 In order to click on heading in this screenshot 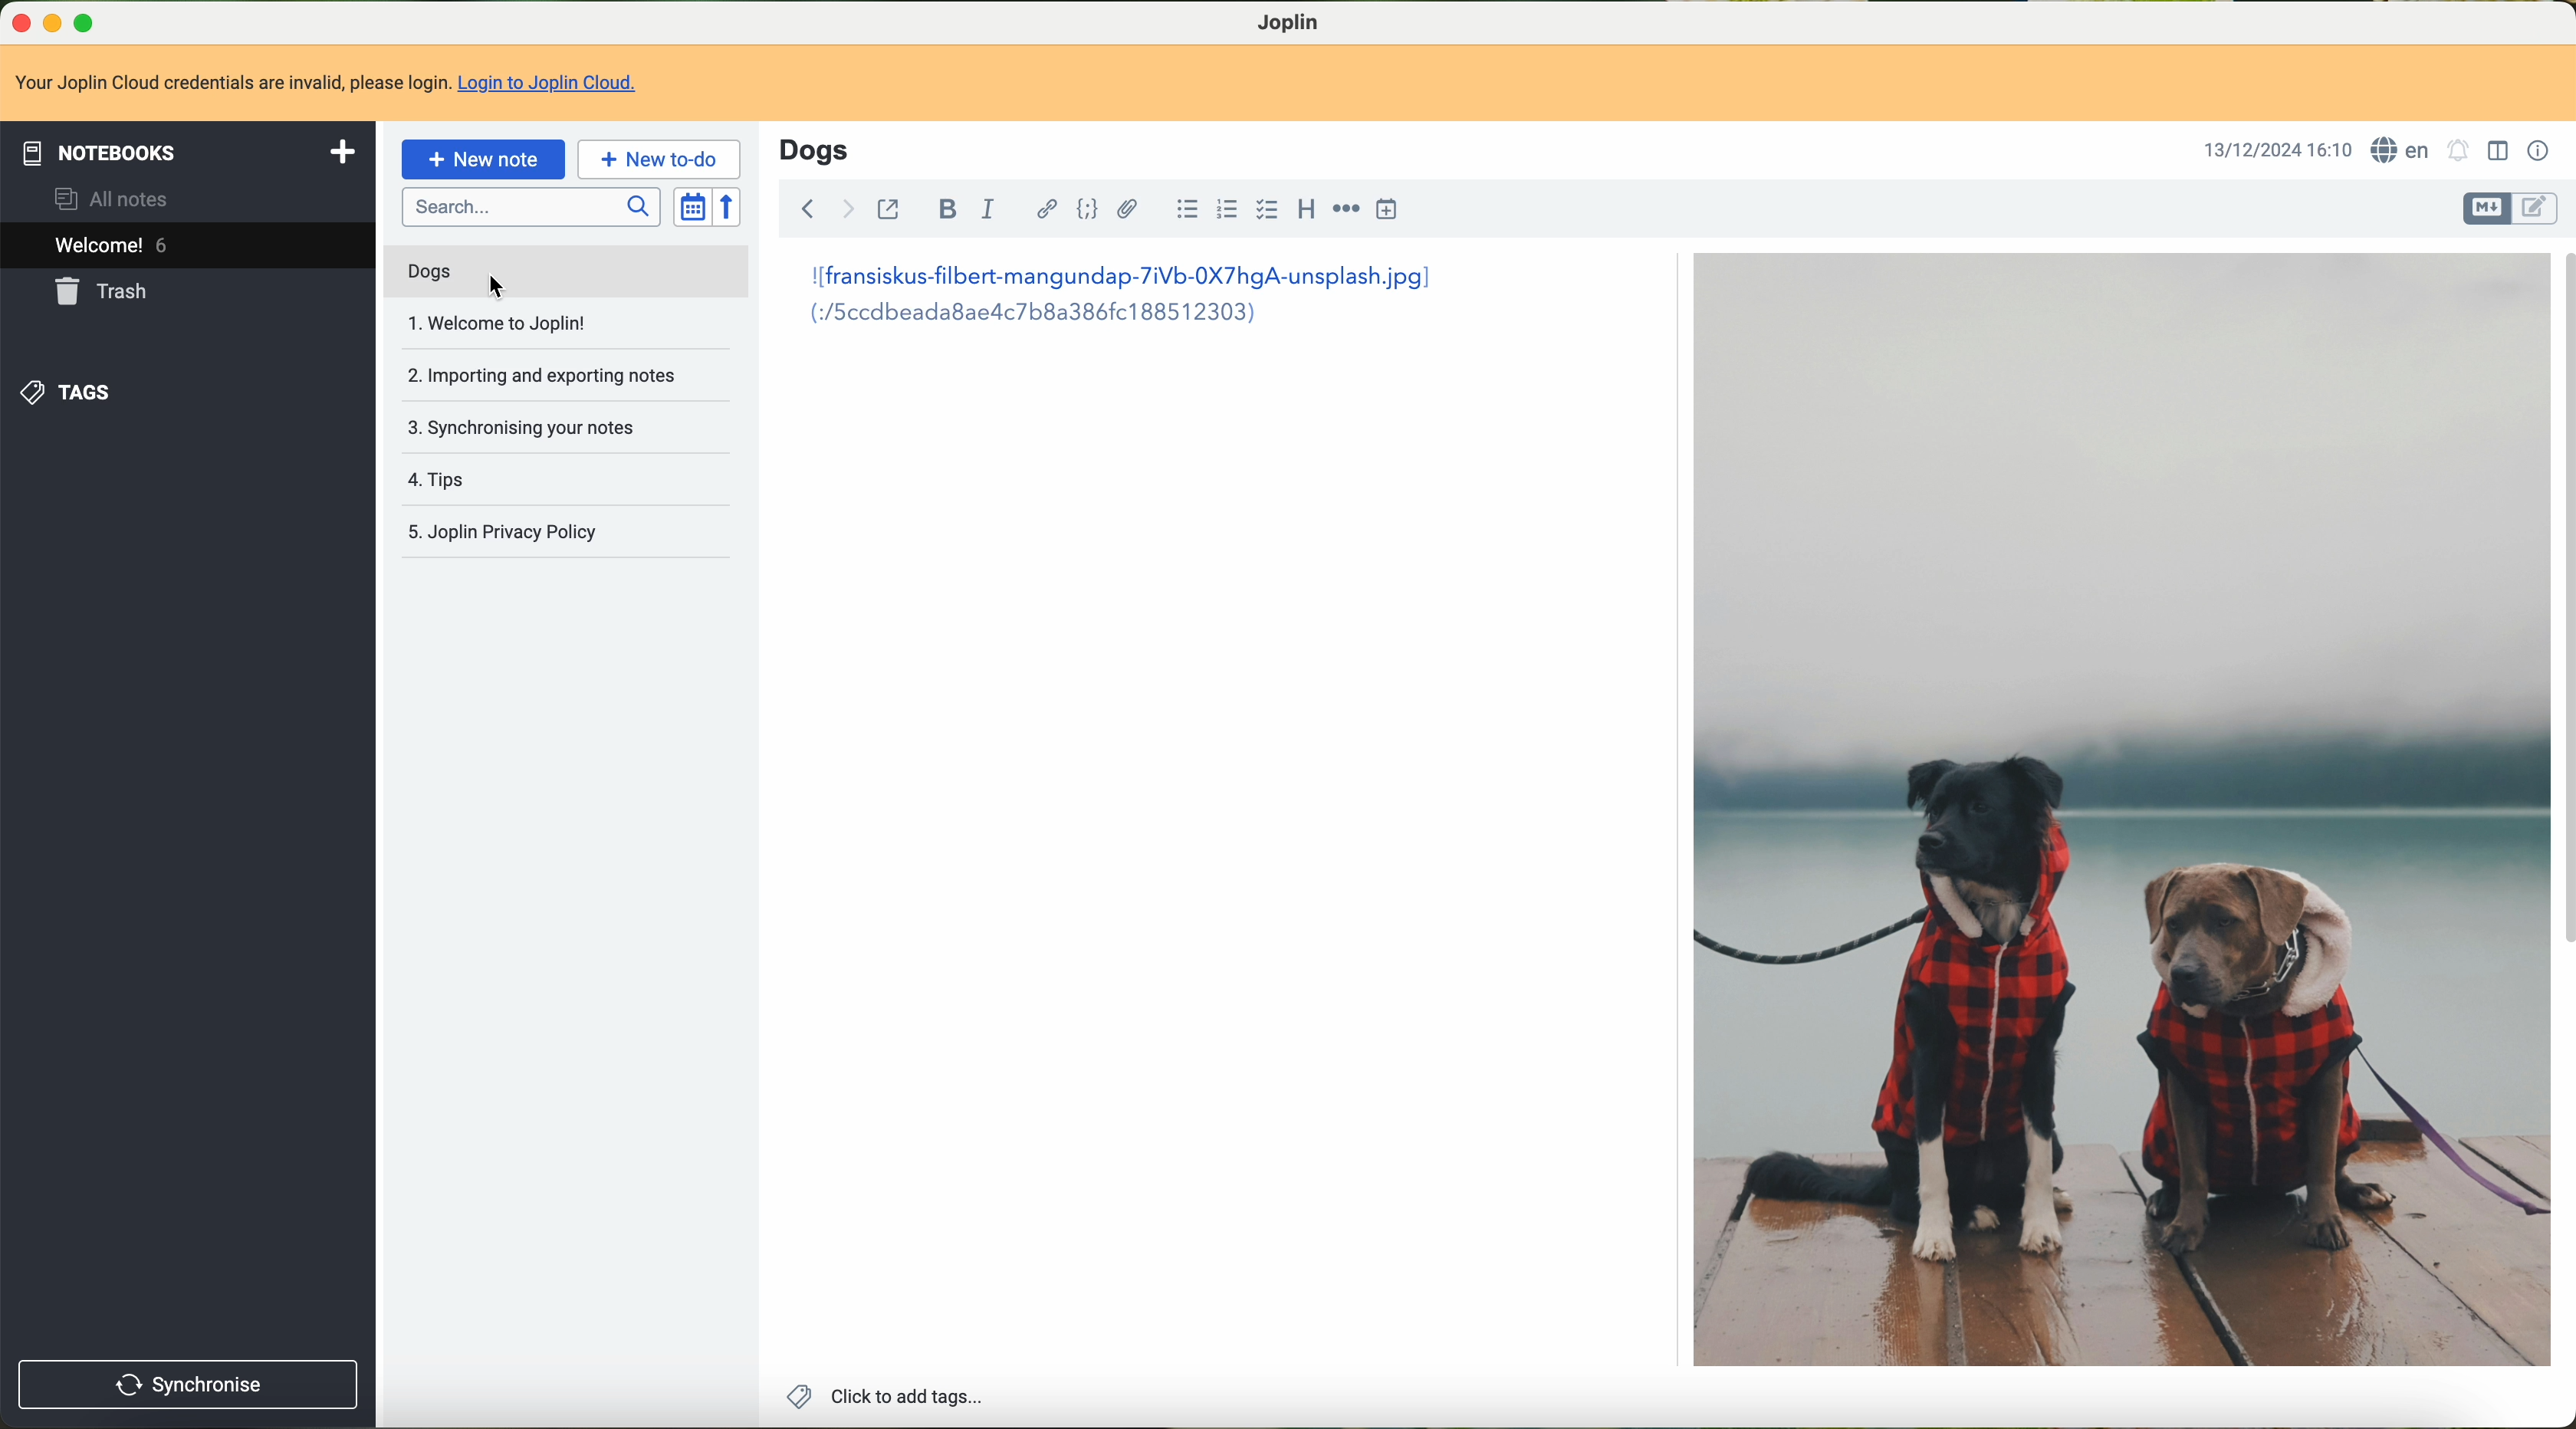, I will do `click(1307, 211)`.